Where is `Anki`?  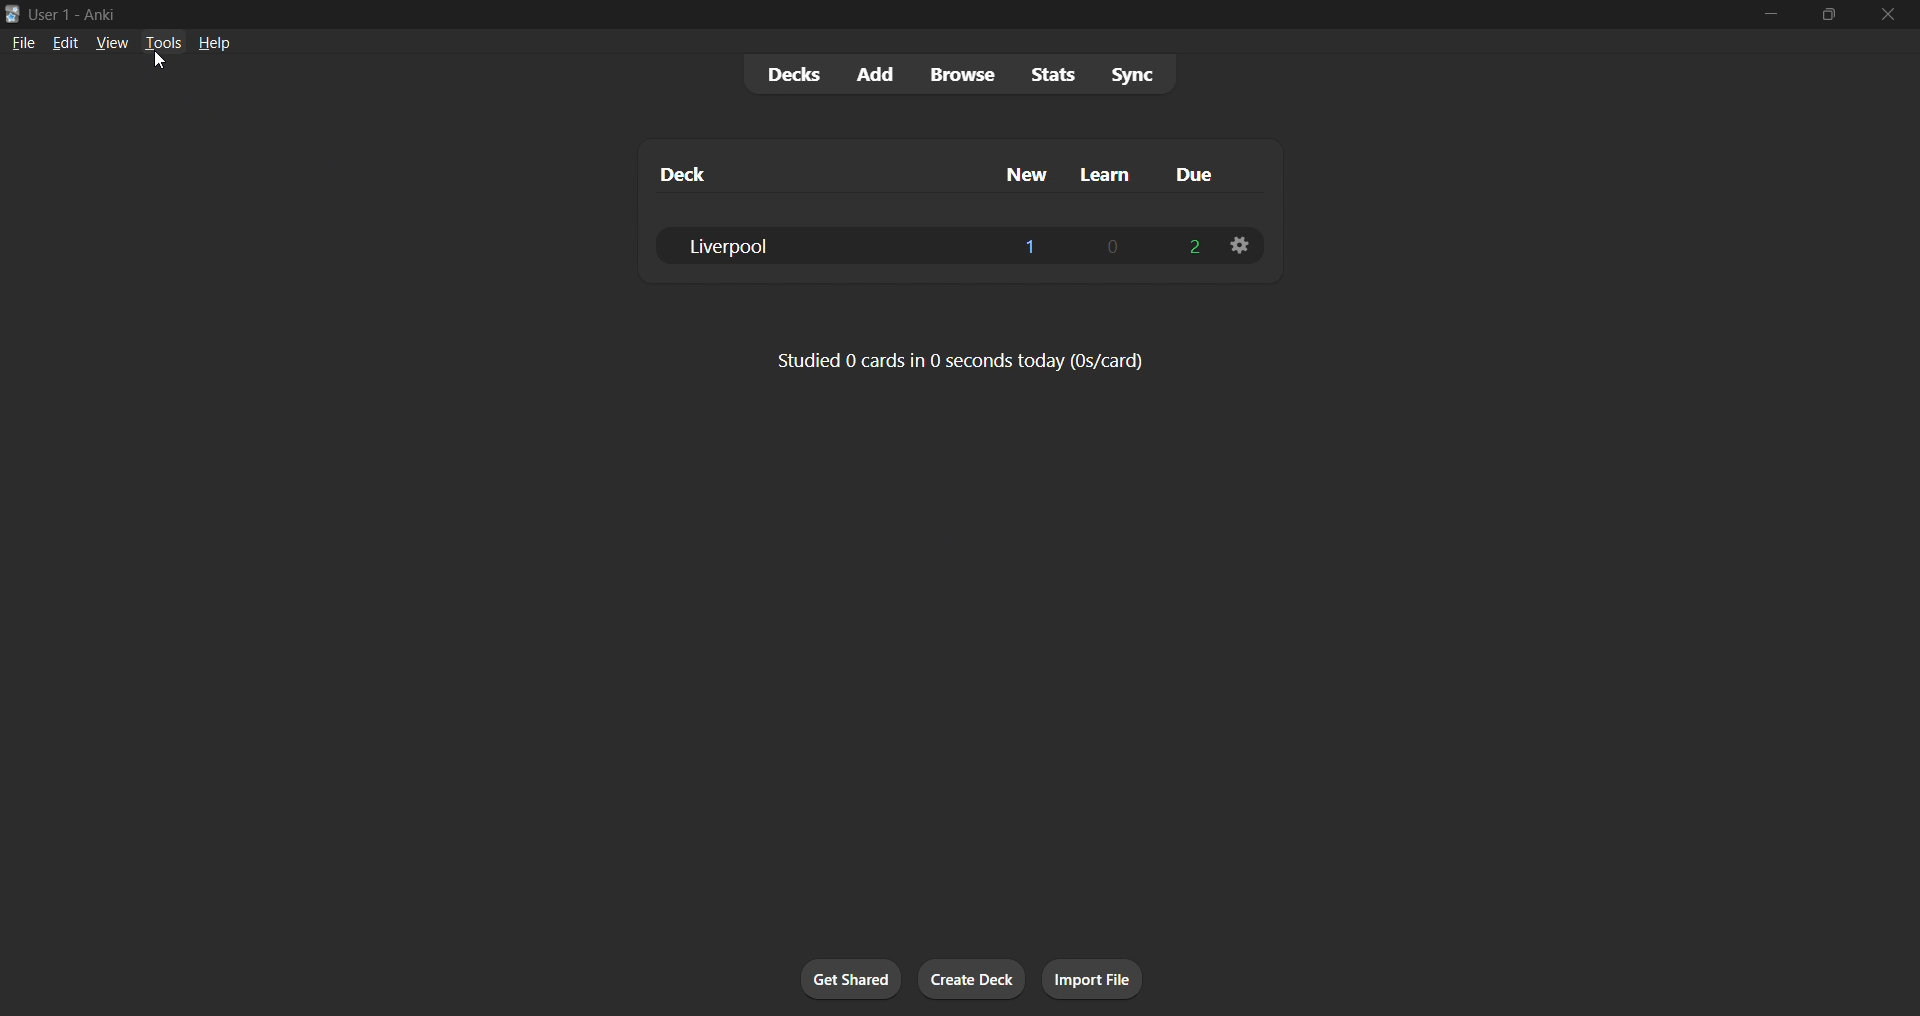
Anki is located at coordinates (99, 12).